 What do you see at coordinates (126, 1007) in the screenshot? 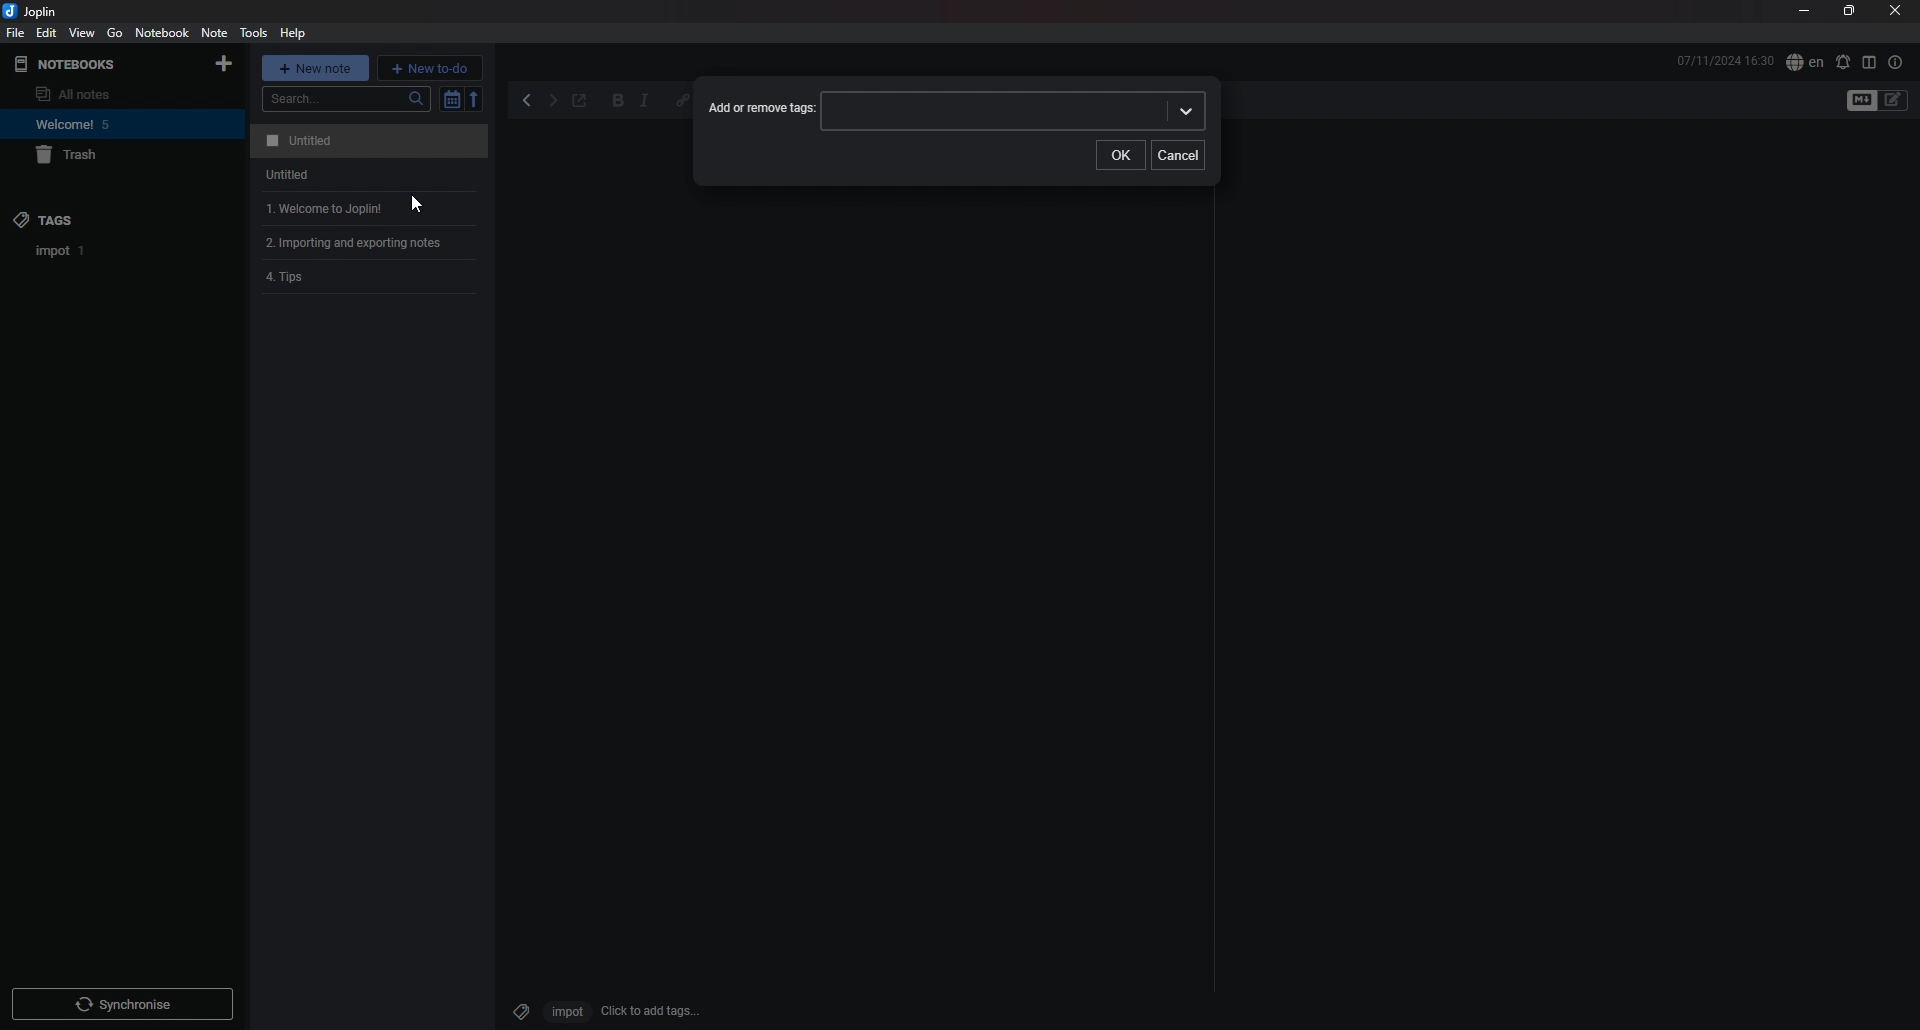
I see `Synchronize` at bounding box center [126, 1007].